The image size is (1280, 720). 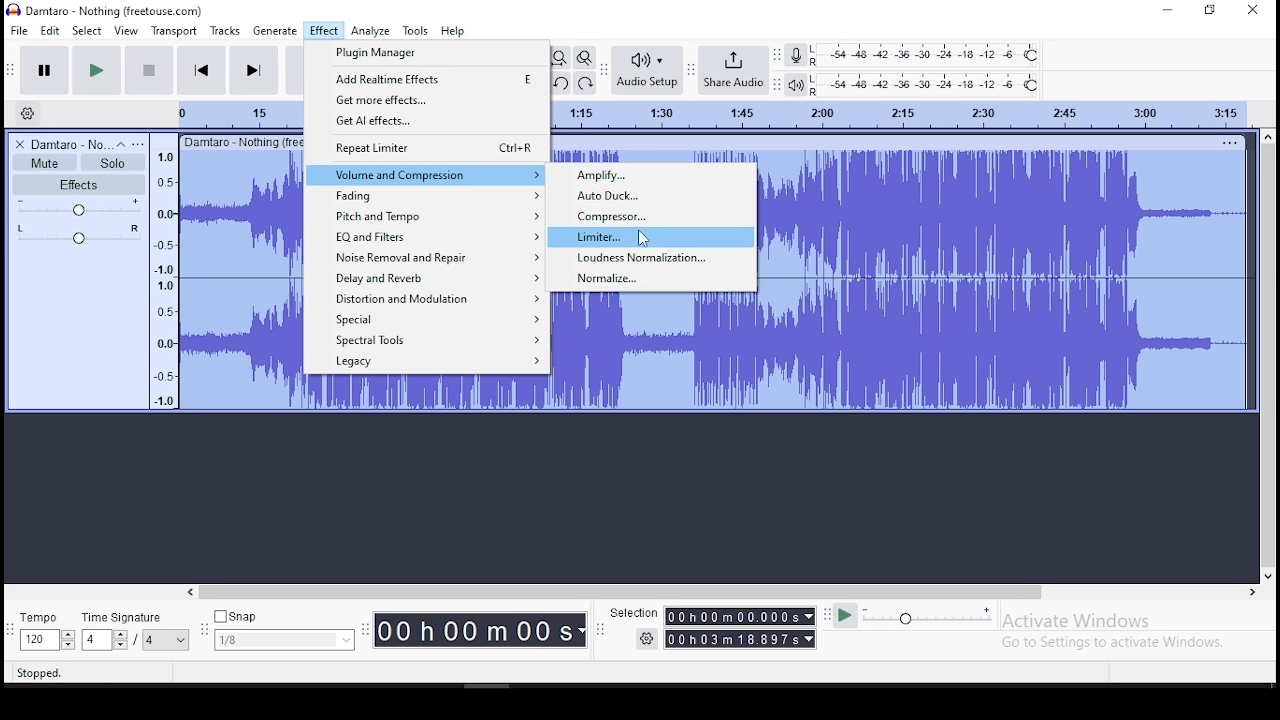 I want to click on sound track, so click(x=423, y=393).